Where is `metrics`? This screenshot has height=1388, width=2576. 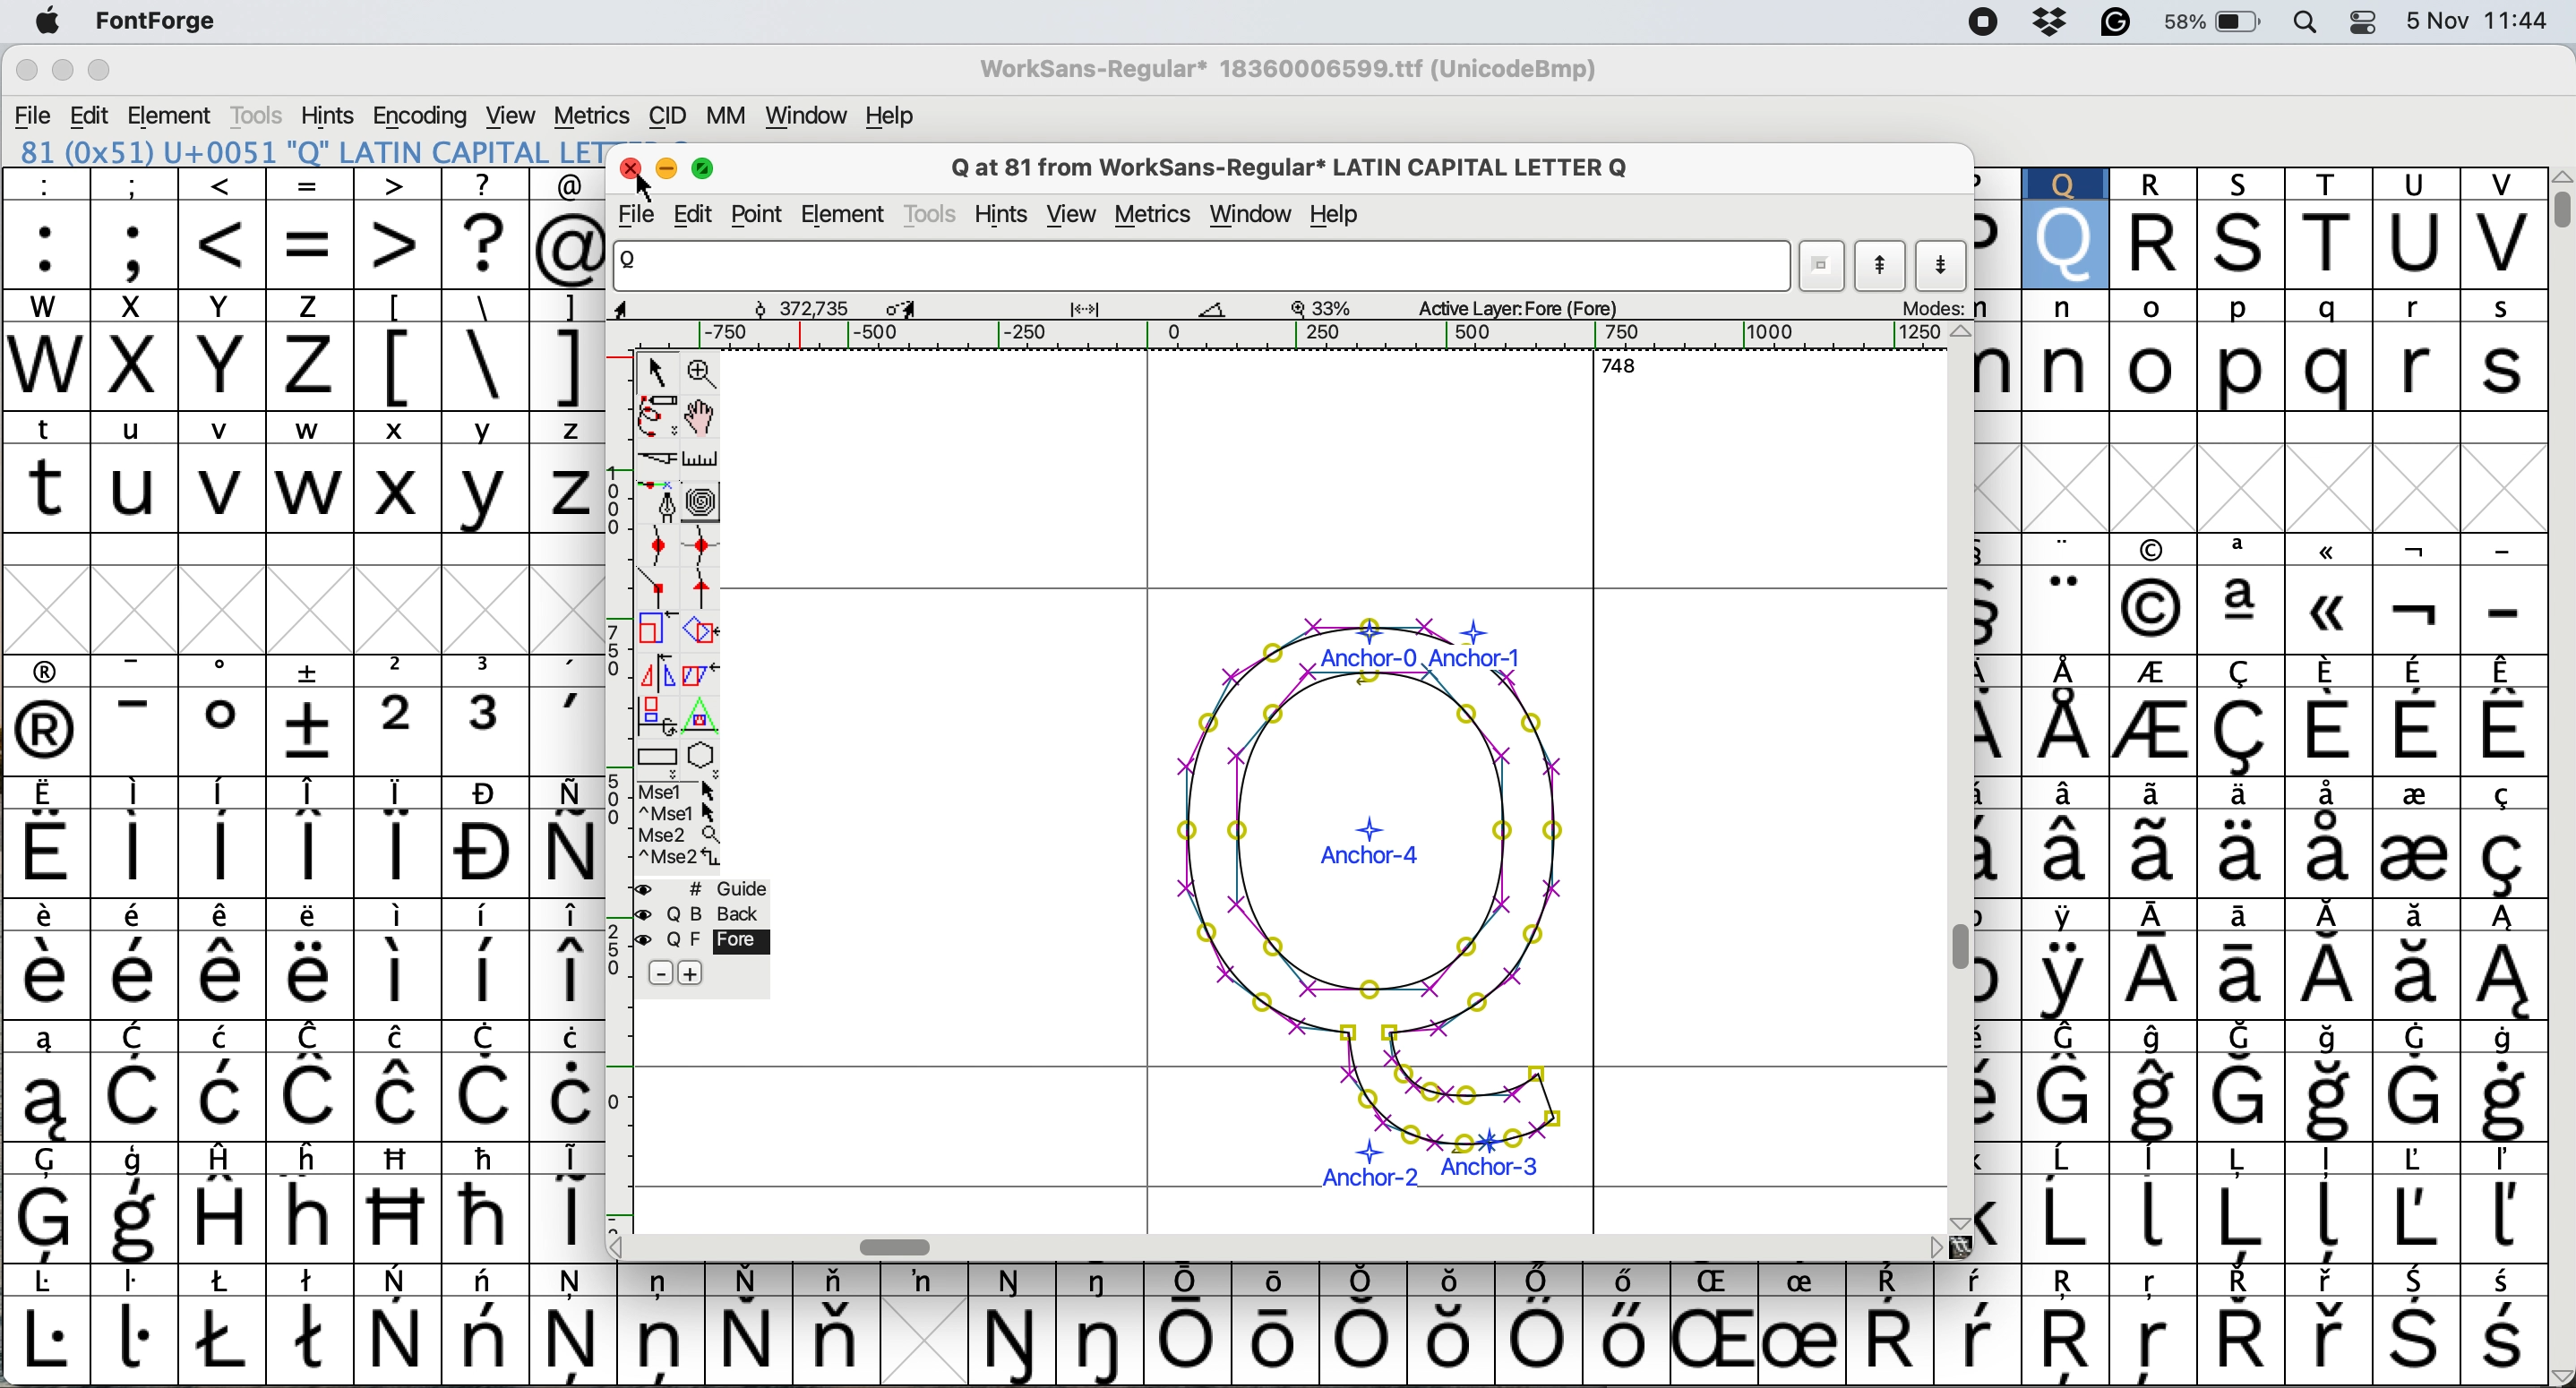
metrics is located at coordinates (1158, 217).